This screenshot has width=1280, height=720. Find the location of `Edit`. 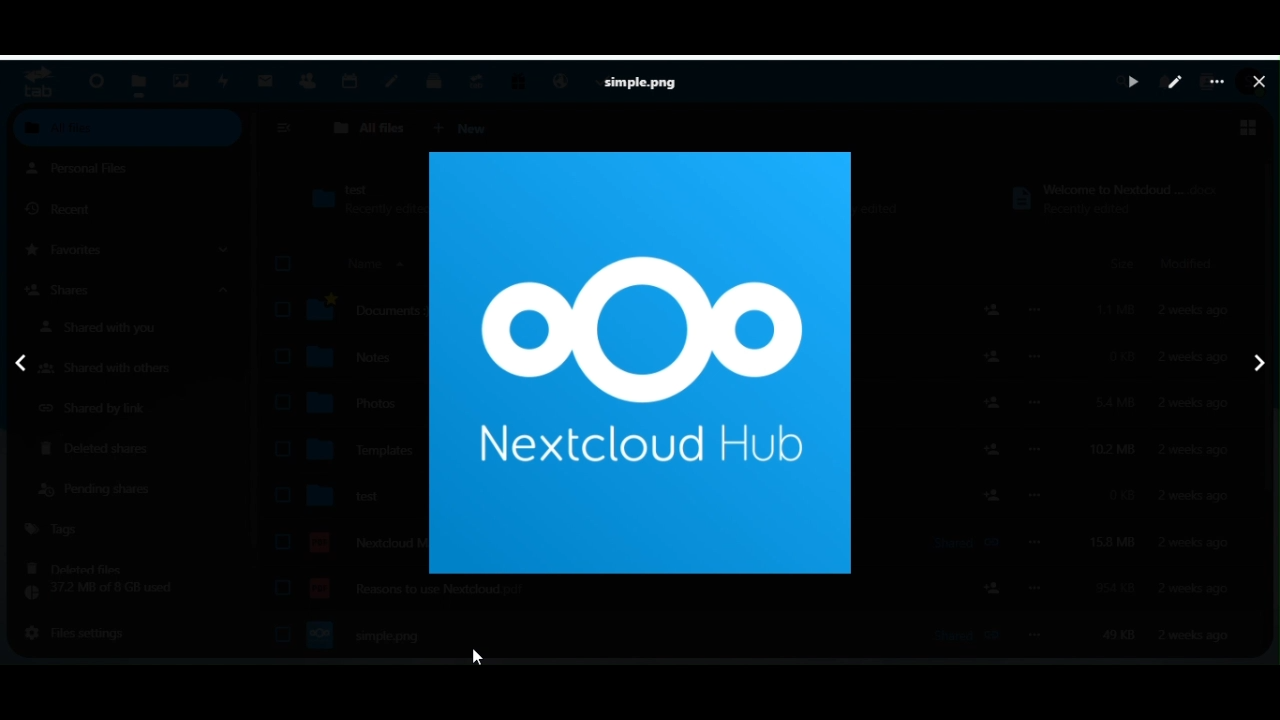

Edit is located at coordinates (1175, 83).